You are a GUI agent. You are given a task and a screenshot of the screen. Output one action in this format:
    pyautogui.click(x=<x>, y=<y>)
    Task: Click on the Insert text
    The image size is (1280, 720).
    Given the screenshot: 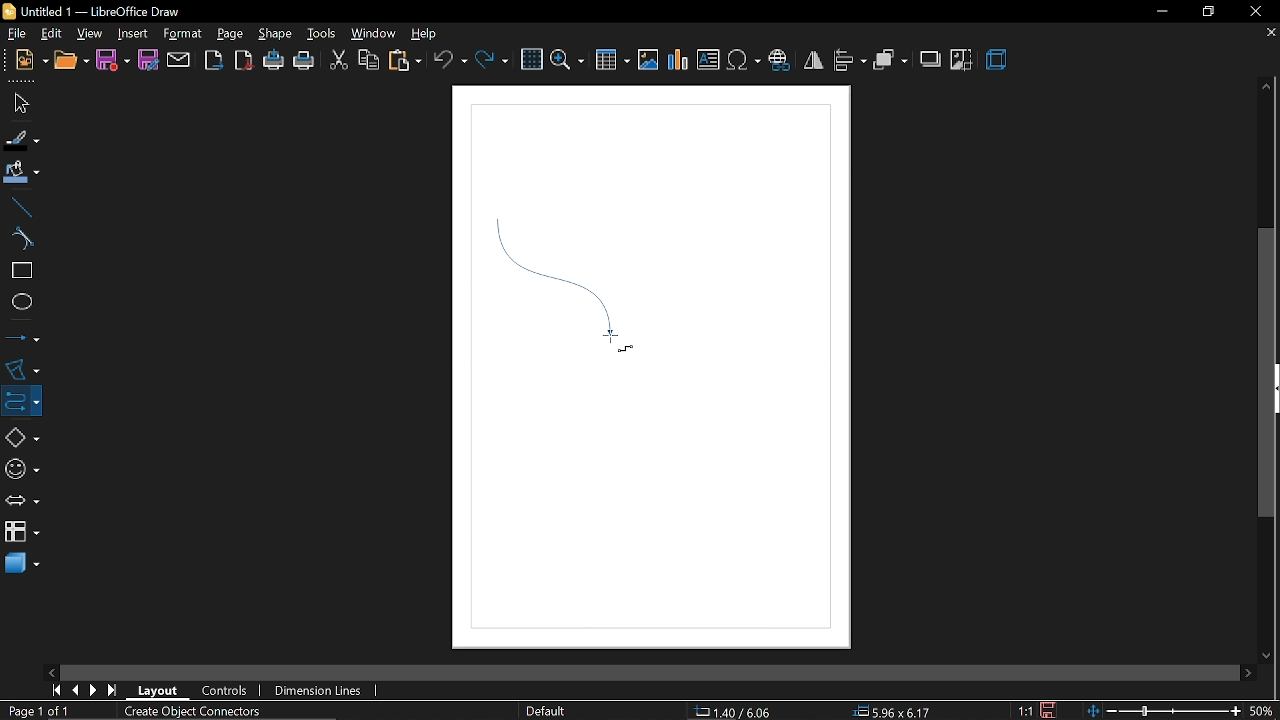 What is the action you would take?
    pyautogui.click(x=708, y=60)
    